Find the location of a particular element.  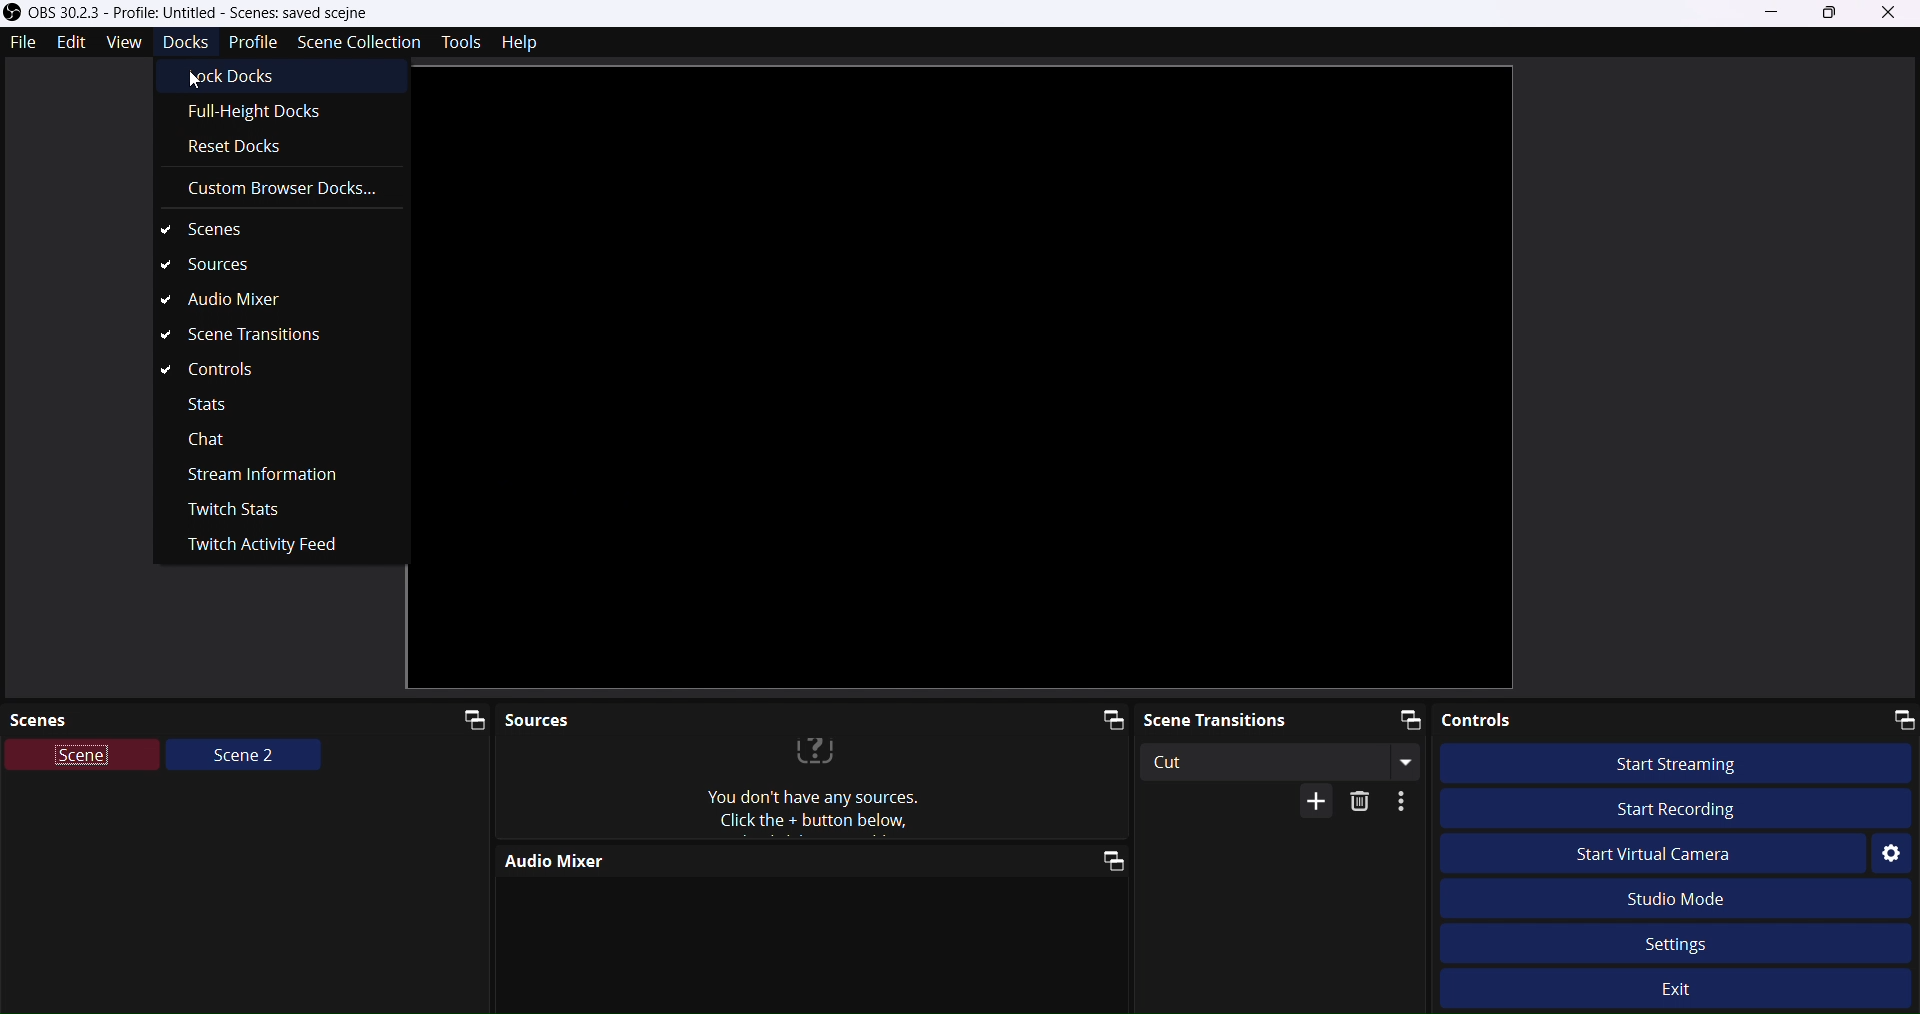

OBS studio logo is located at coordinates (12, 11).